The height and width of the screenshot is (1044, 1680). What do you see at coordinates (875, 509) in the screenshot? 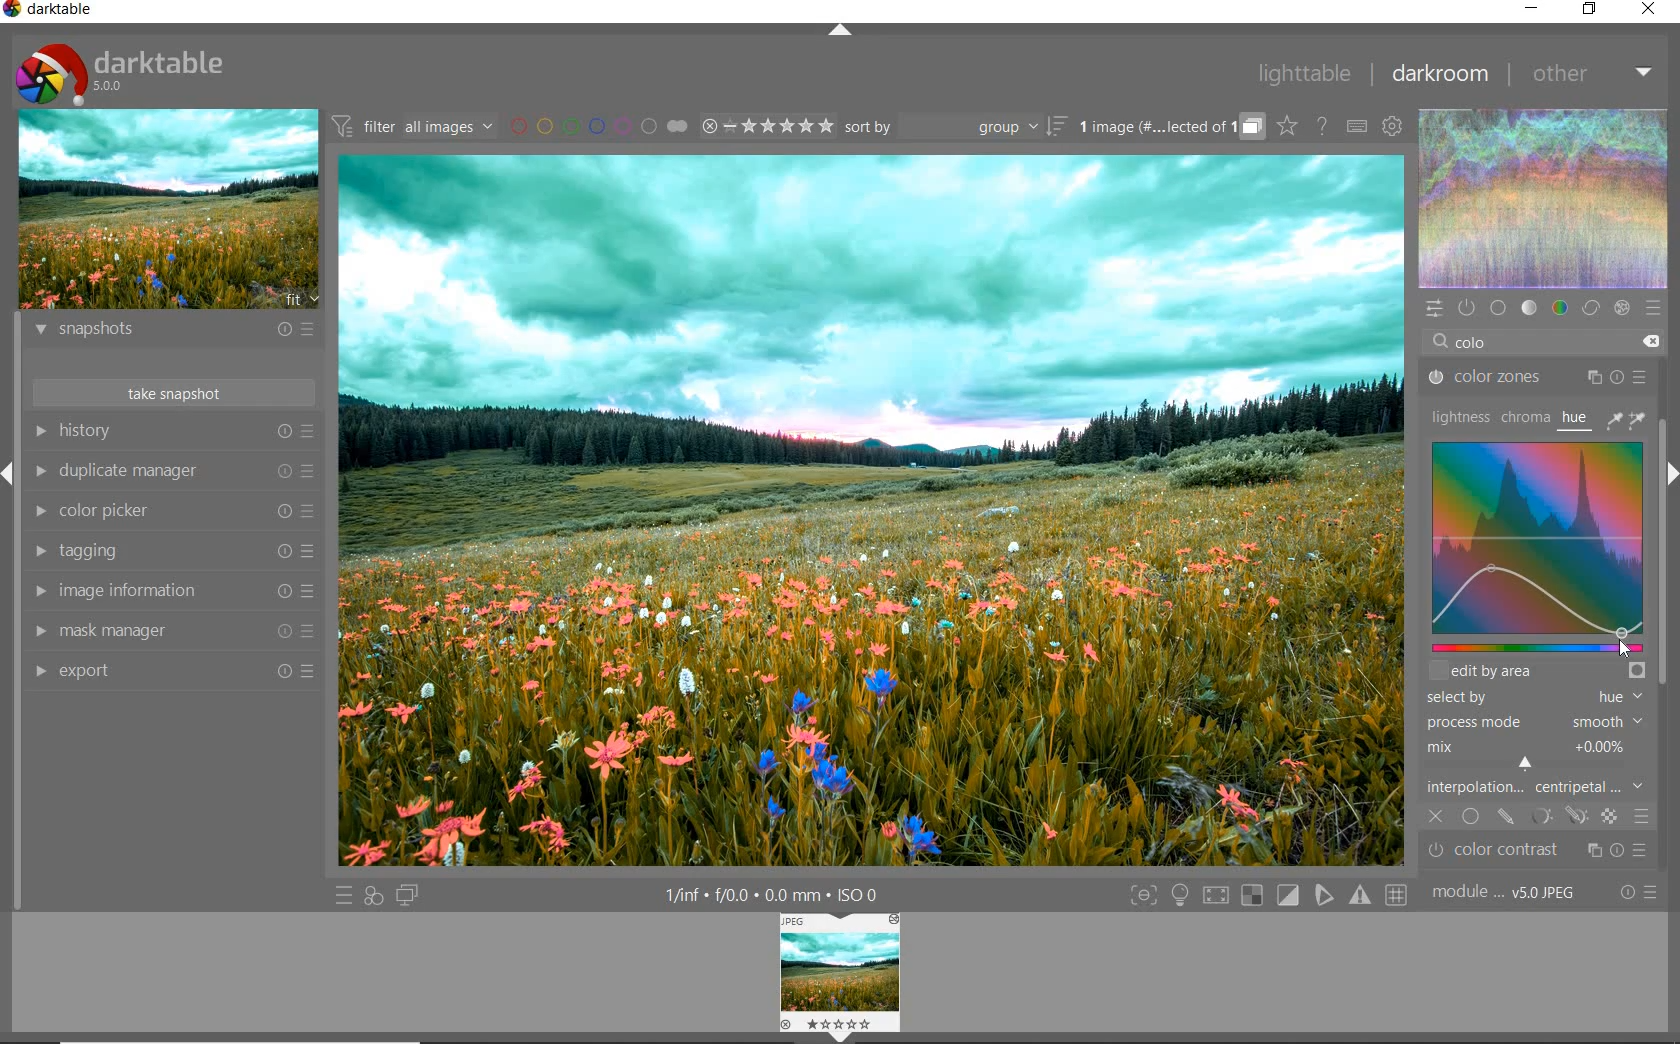
I see `selected image` at bounding box center [875, 509].